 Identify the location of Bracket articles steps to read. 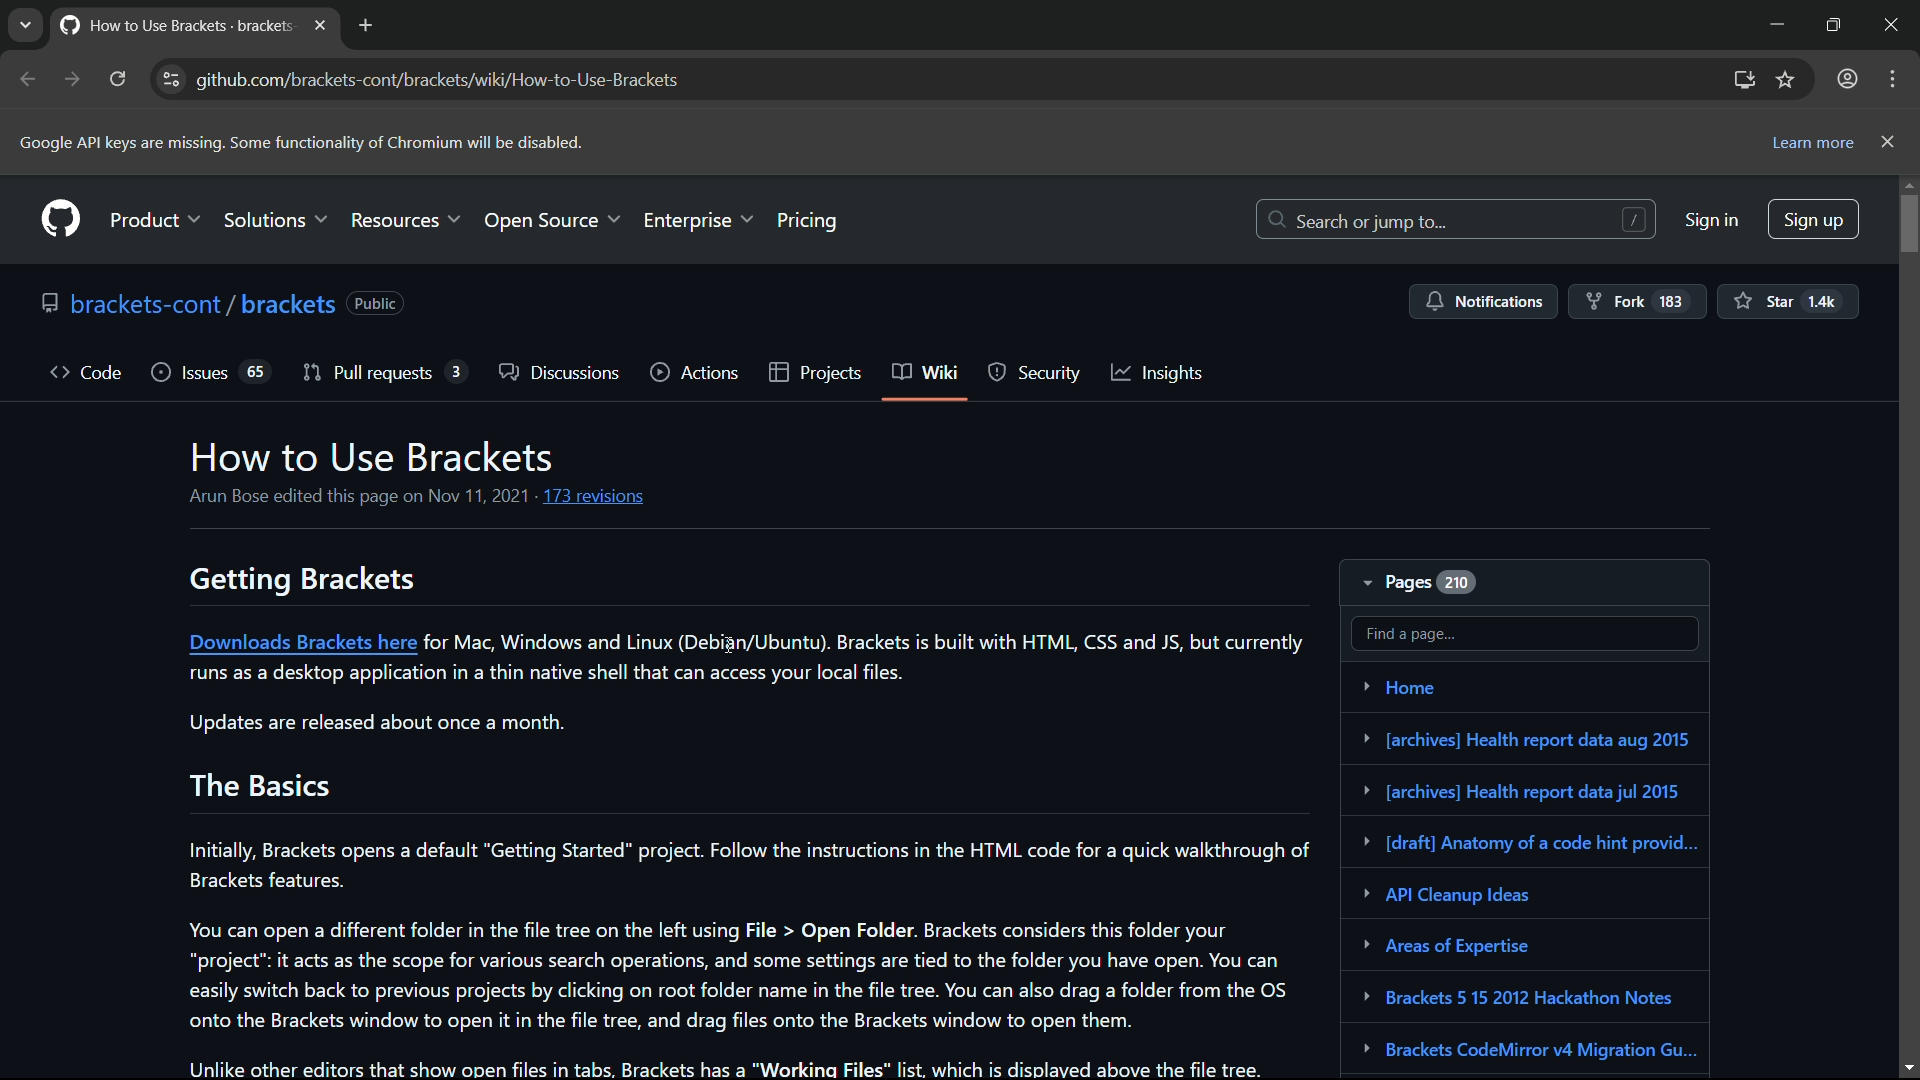
(1529, 868).